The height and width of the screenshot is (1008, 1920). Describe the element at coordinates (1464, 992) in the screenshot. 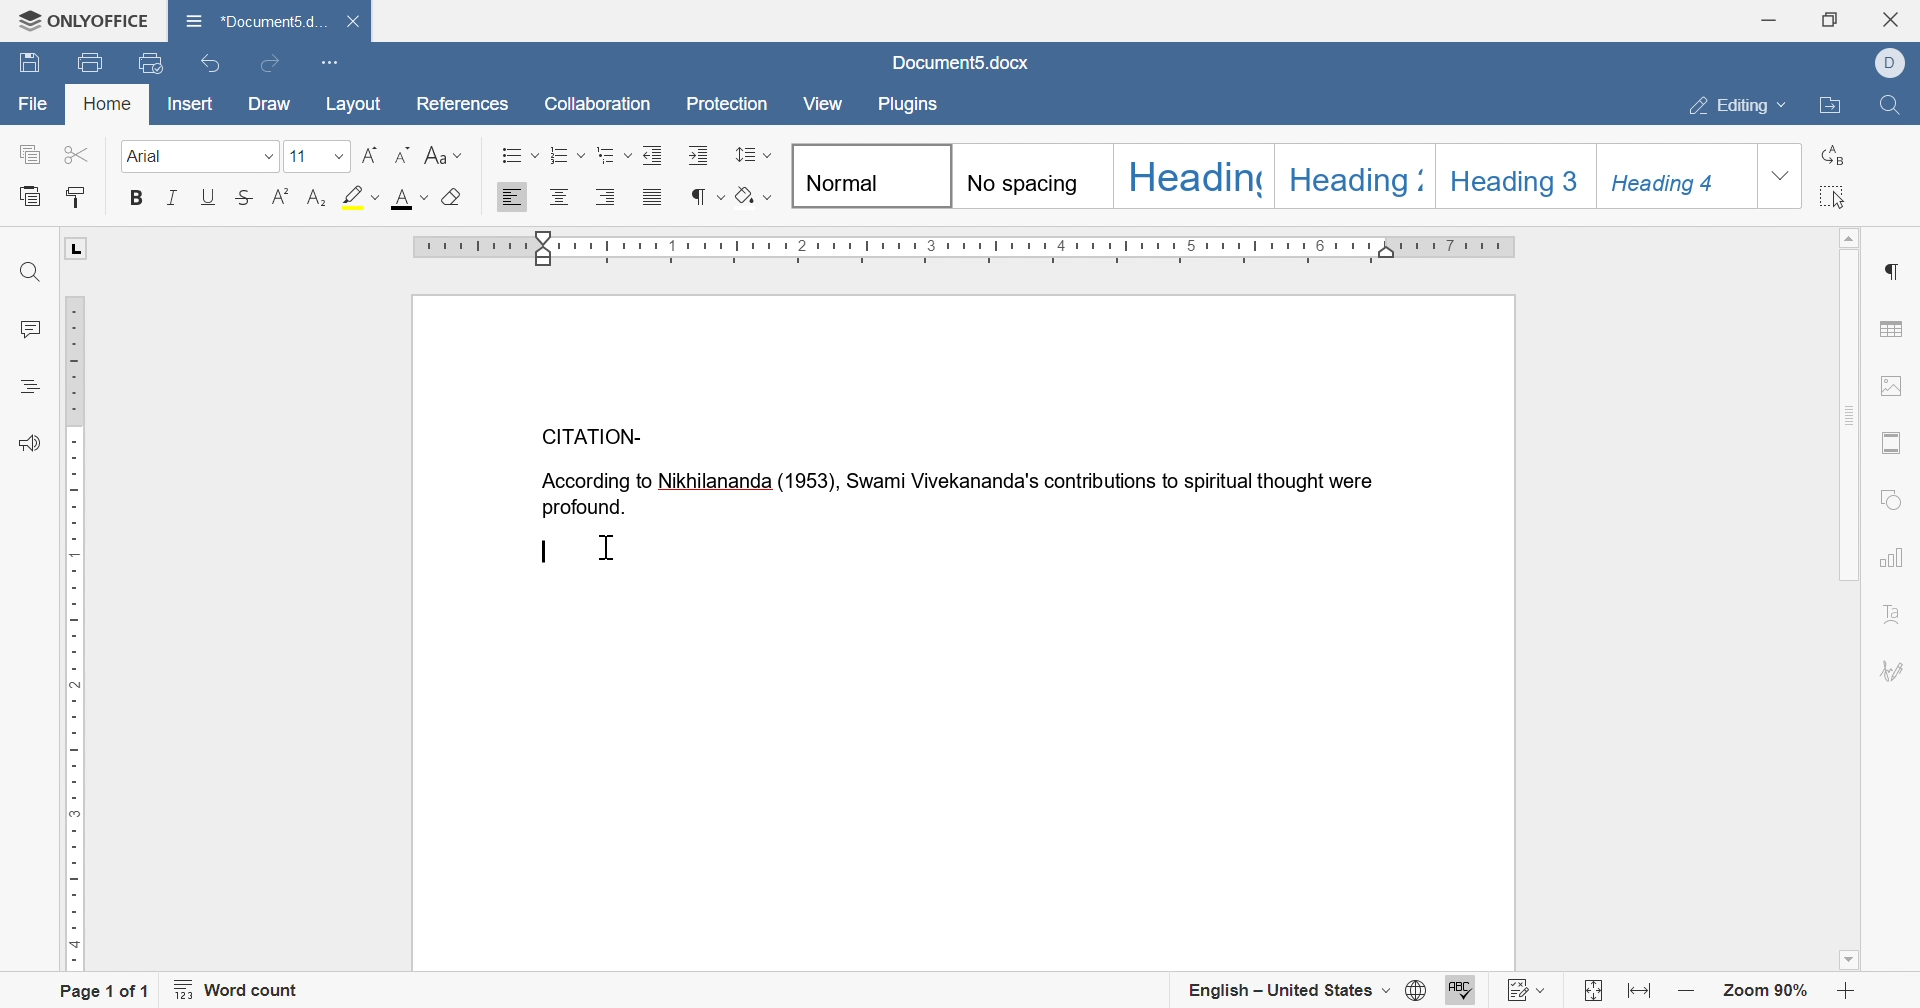

I see `spell checking` at that location.